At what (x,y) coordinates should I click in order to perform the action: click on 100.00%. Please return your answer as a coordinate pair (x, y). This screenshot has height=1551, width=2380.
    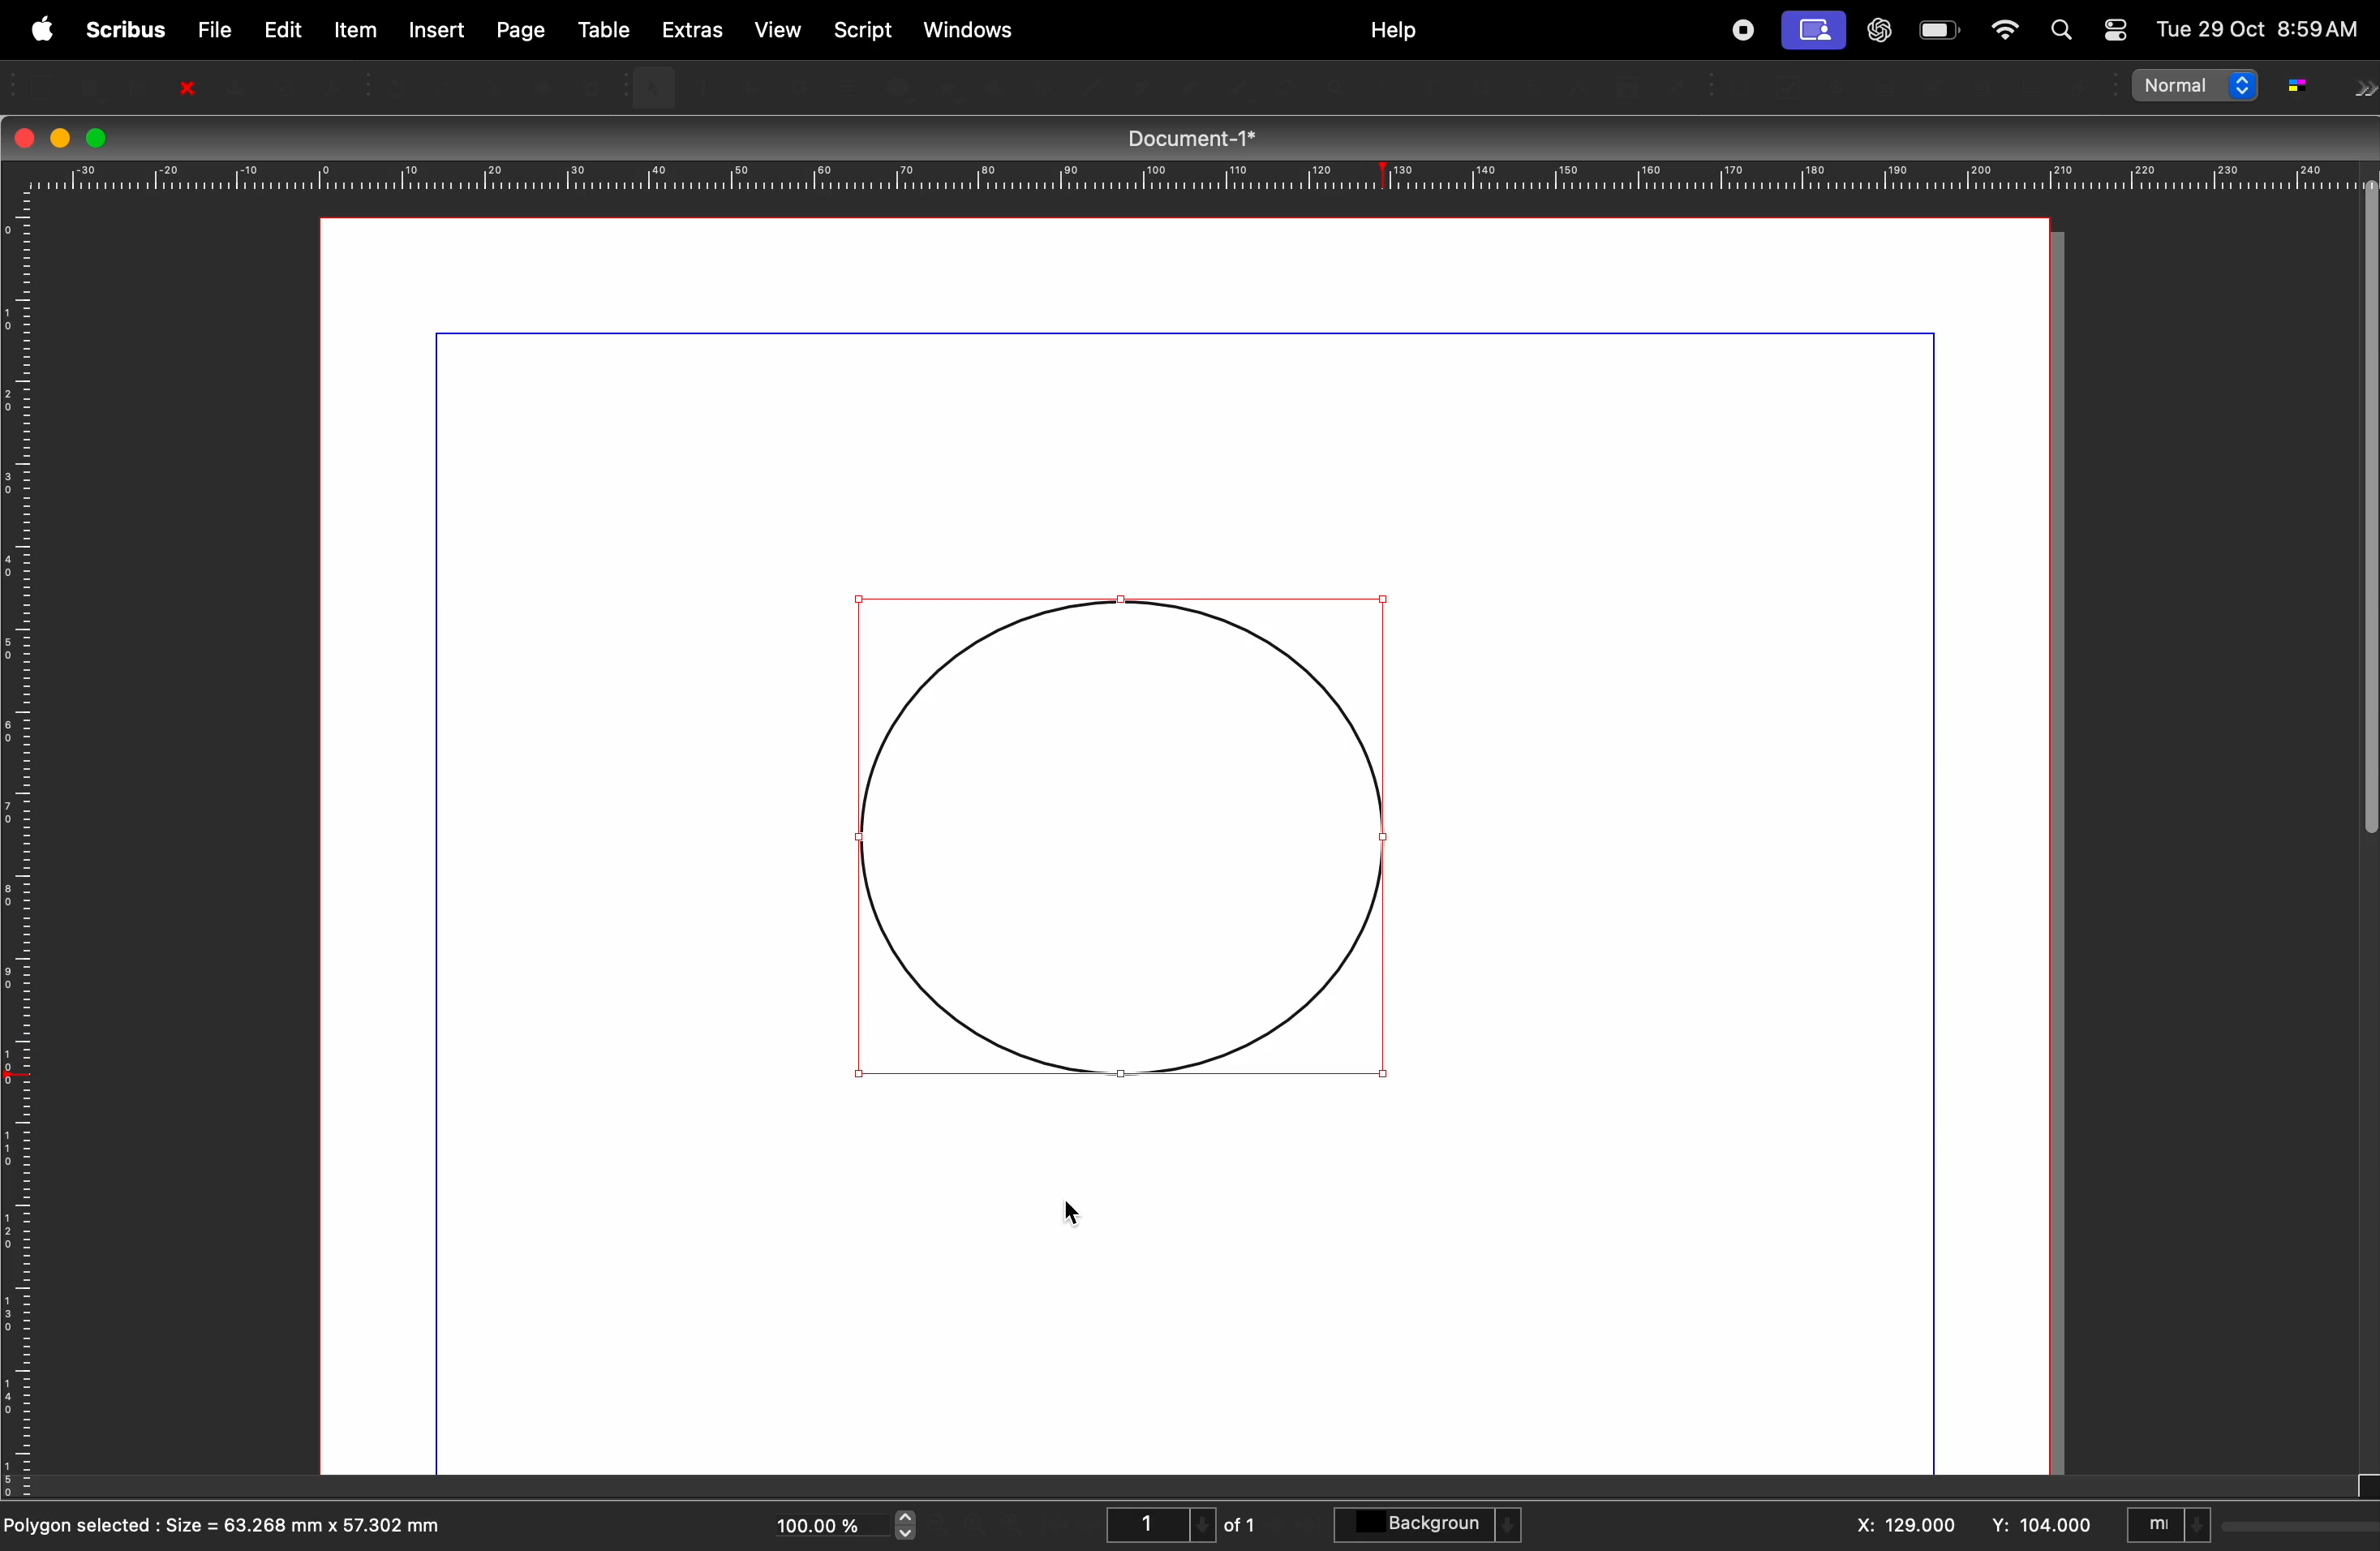
    Looking at the image, I should click on (813, 1520).